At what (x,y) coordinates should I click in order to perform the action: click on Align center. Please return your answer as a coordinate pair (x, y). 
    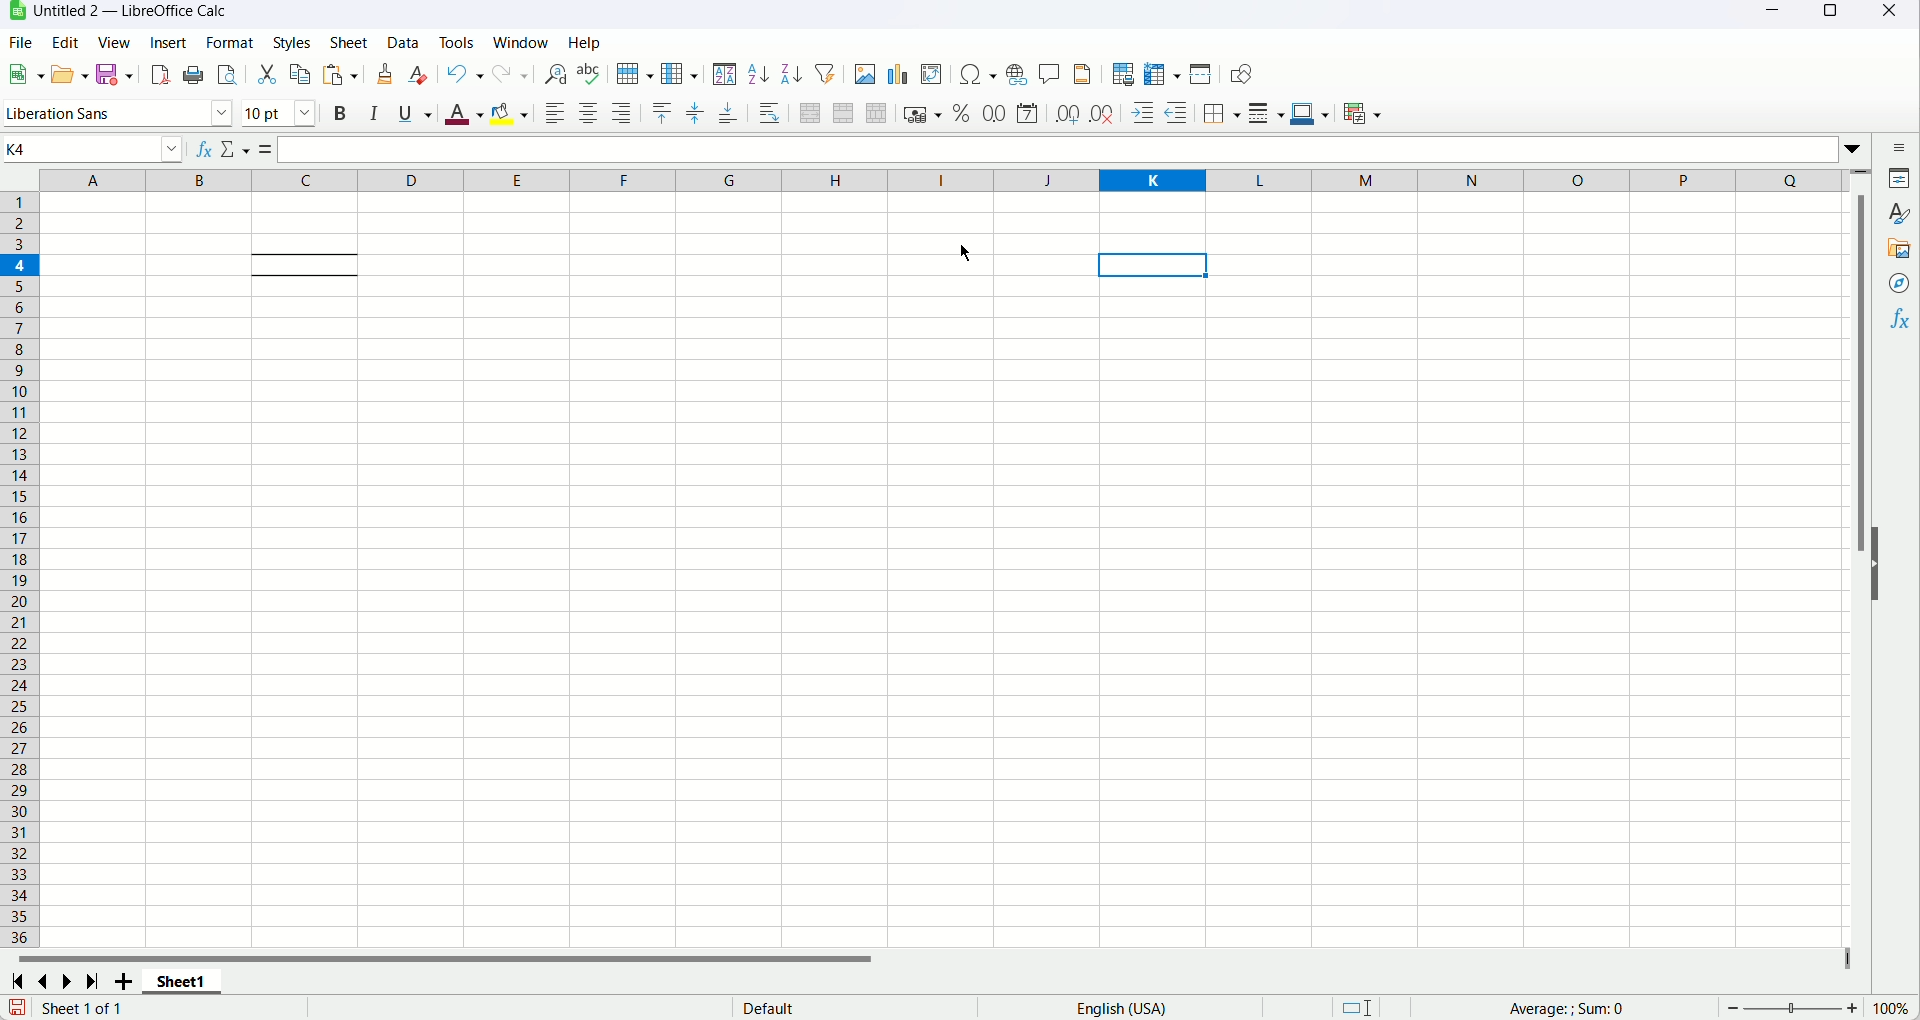
    Looking at the image, I should click on (590, 114).